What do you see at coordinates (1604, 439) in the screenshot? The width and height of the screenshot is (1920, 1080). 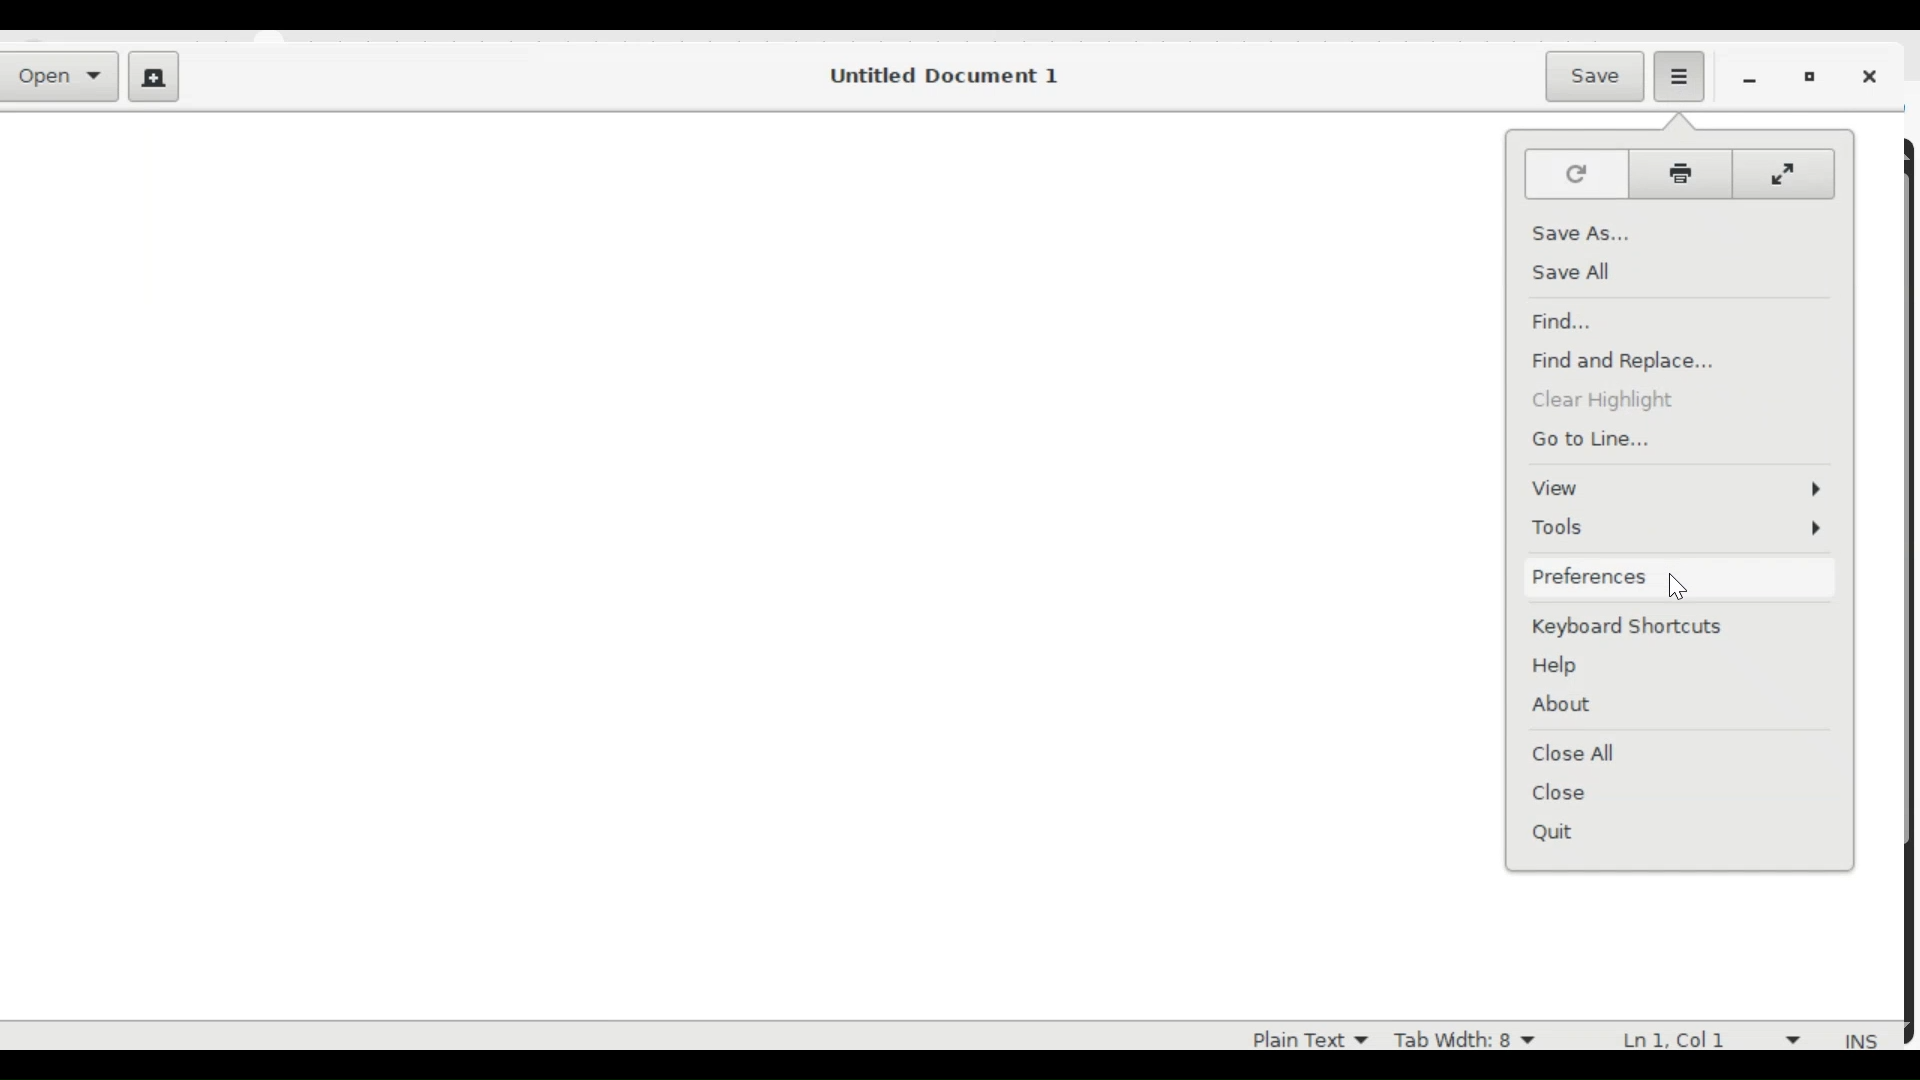 I see `Go to Line` at bounding box center [1604, 439].